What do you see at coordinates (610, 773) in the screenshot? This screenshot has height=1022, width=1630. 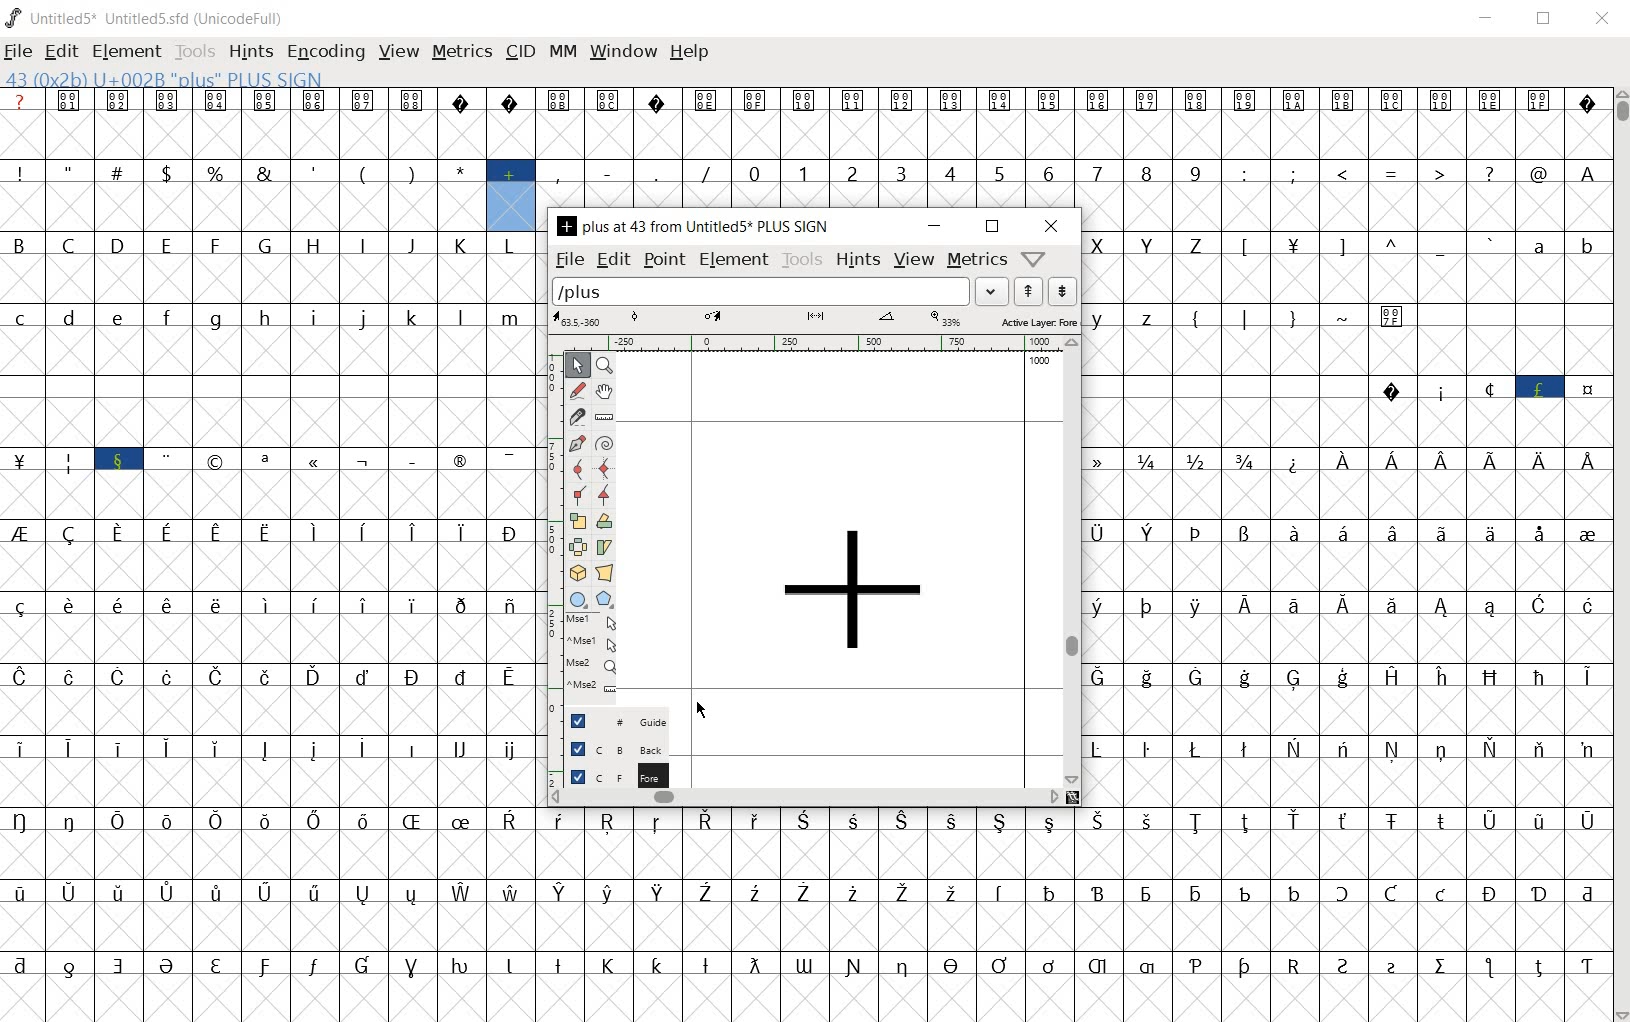 I see `foreground` at bounding box center [610, 773].